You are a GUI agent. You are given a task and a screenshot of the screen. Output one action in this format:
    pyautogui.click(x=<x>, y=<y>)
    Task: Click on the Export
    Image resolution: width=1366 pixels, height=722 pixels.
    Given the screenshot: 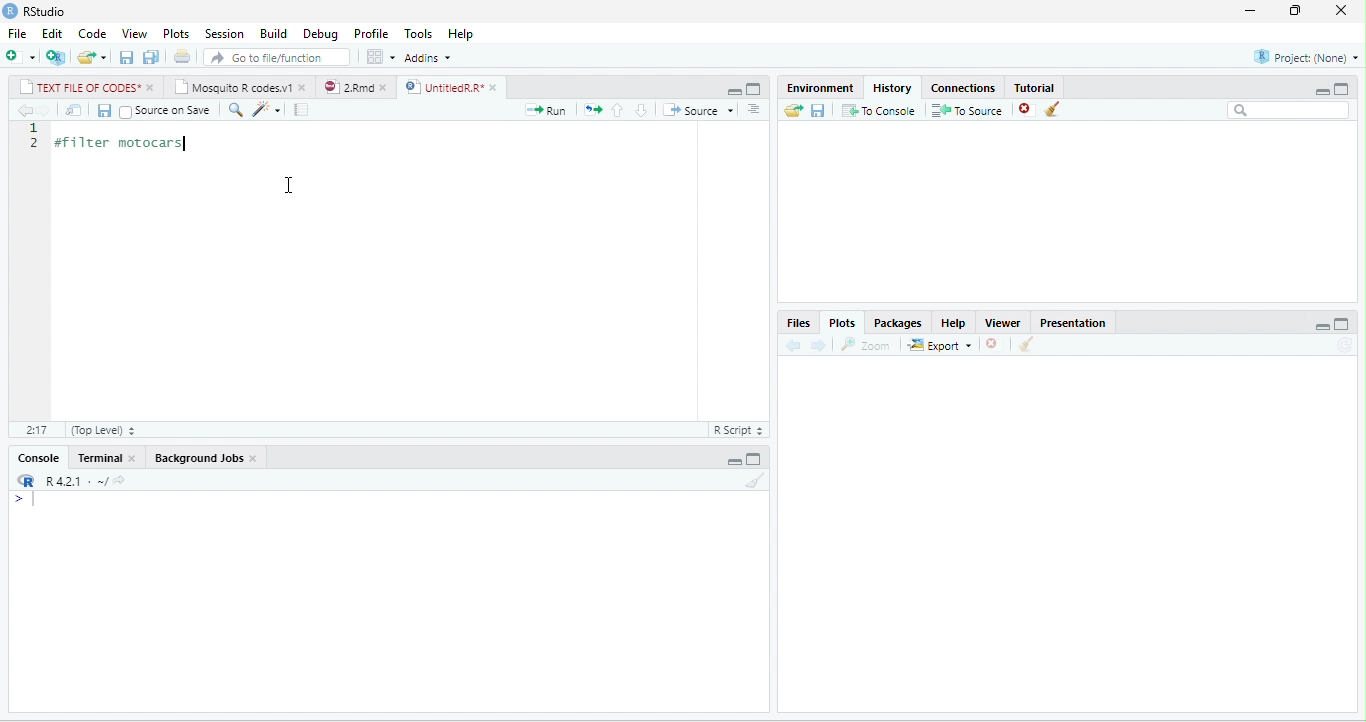 What is the action you would take?
    pyautogui.click(x=939, y=345)
    